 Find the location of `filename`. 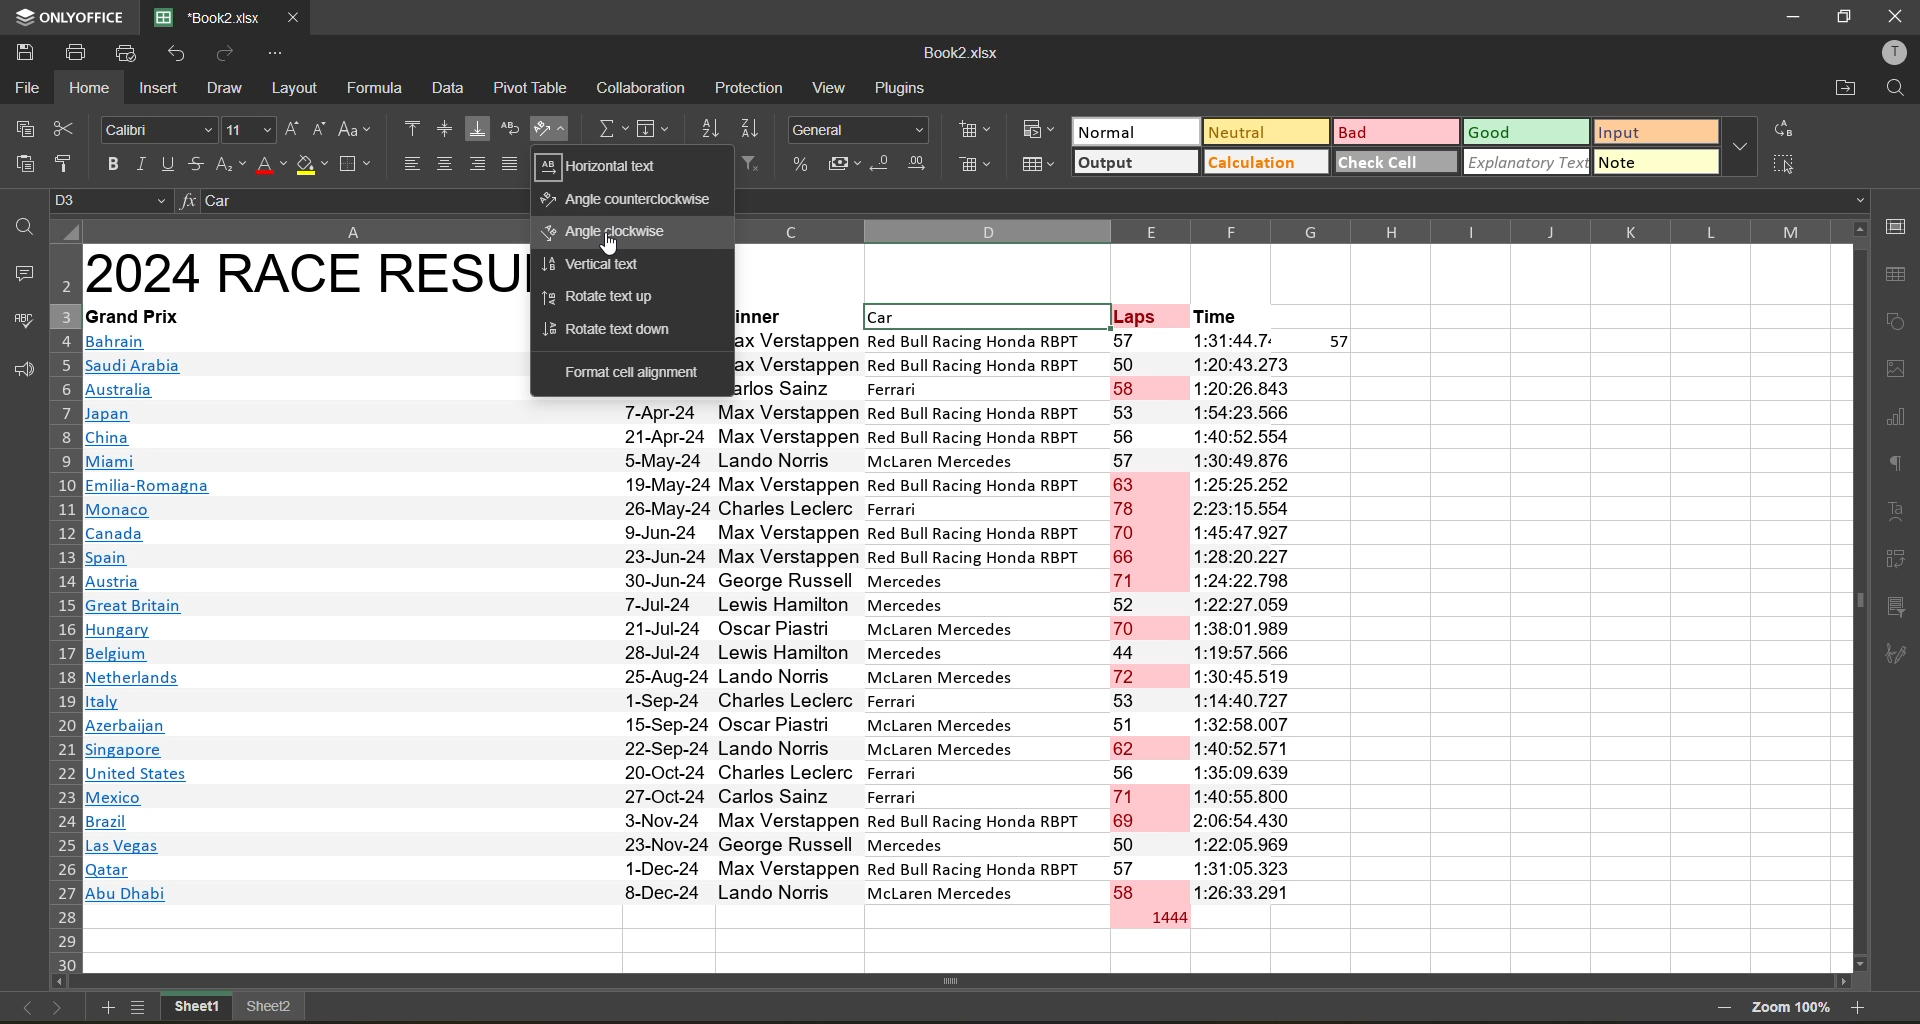

filename is located at coordinates (214, 17).